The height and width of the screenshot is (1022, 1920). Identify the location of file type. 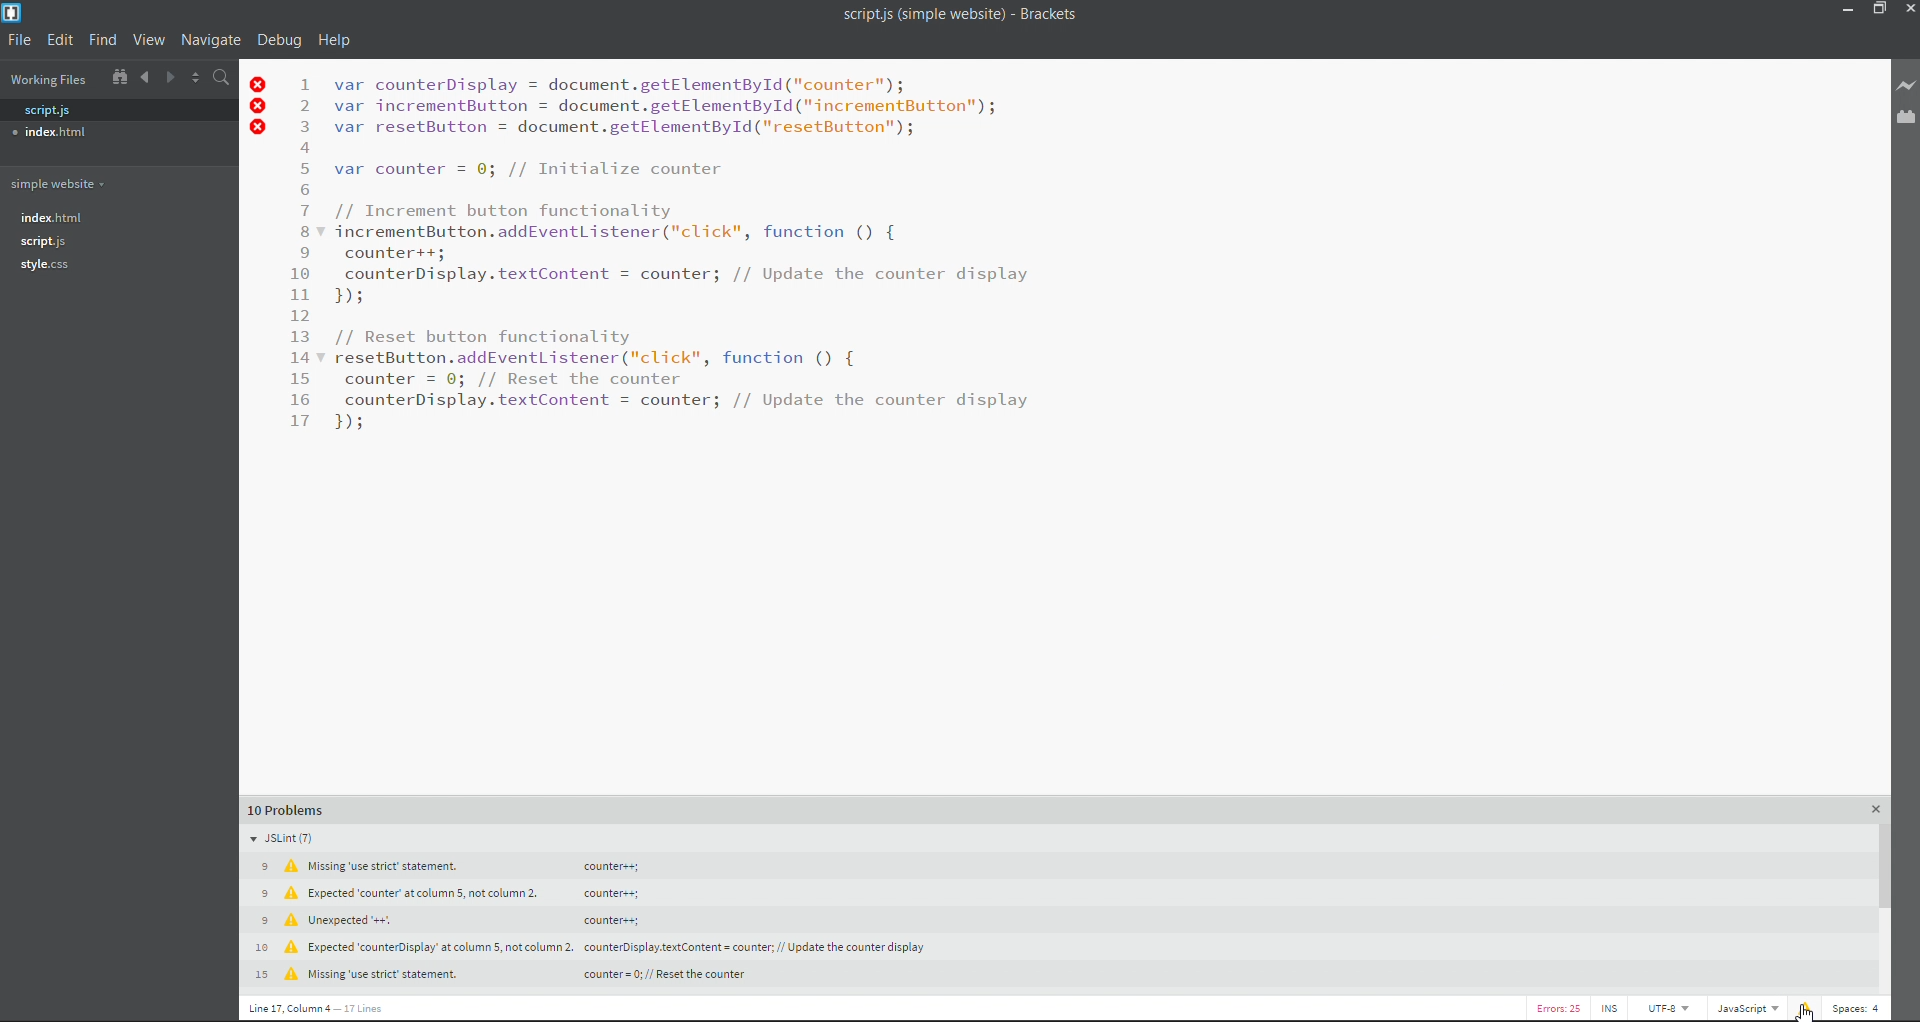
(1746, 1009).